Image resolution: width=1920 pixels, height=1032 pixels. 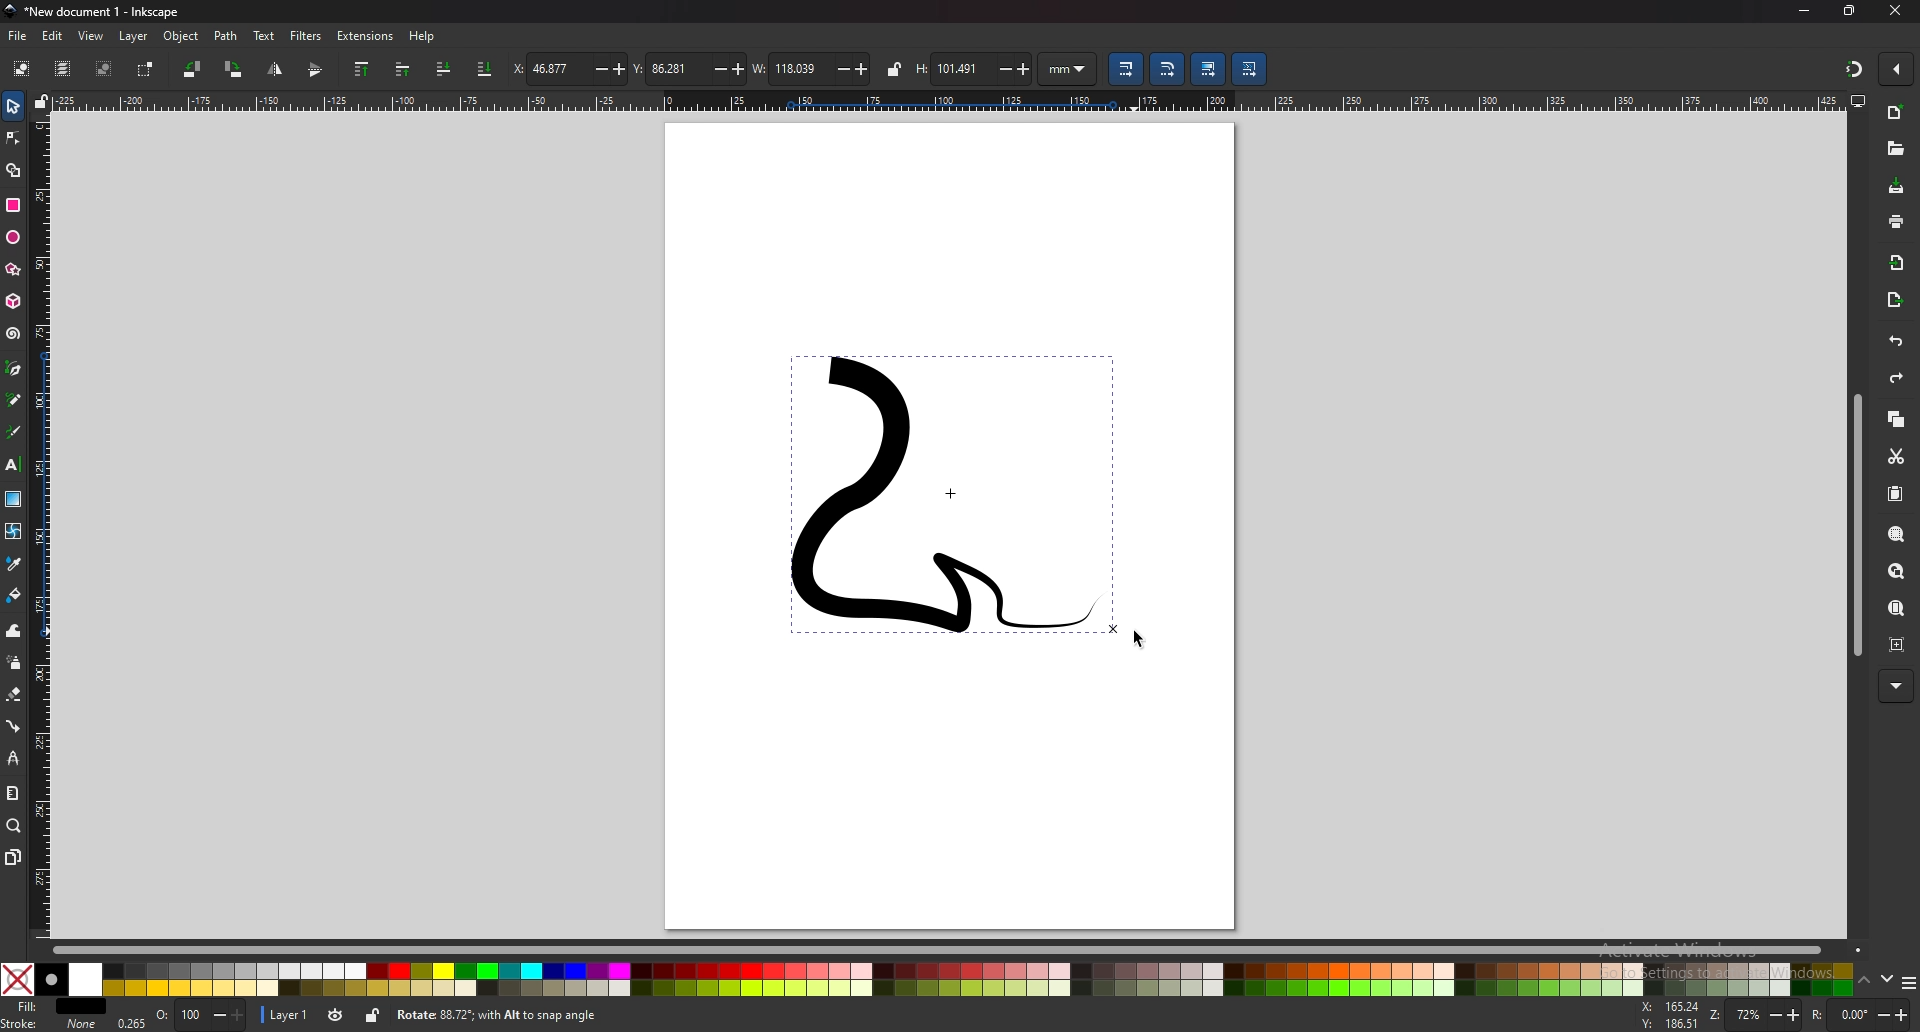 I want to click on fill, so click(x=51, y=1005).